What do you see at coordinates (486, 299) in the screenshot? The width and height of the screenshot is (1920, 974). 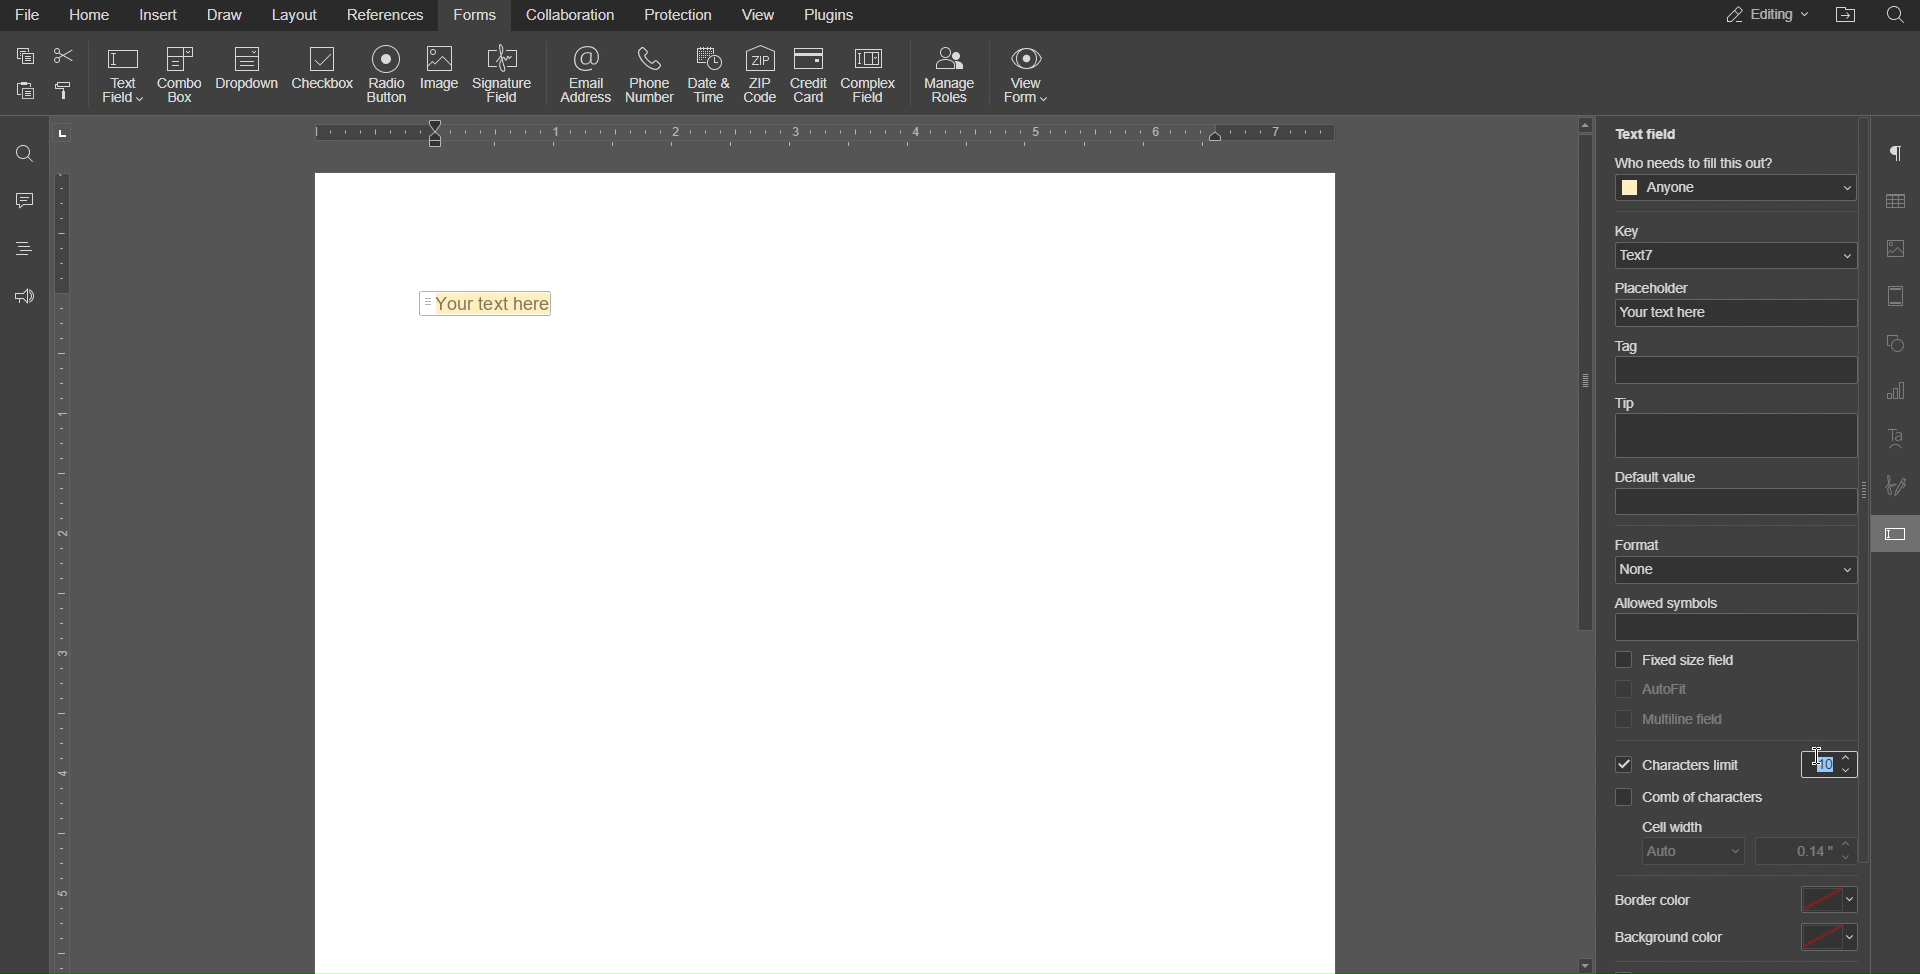 I see `Text Field` at bounding box center [486, 299].